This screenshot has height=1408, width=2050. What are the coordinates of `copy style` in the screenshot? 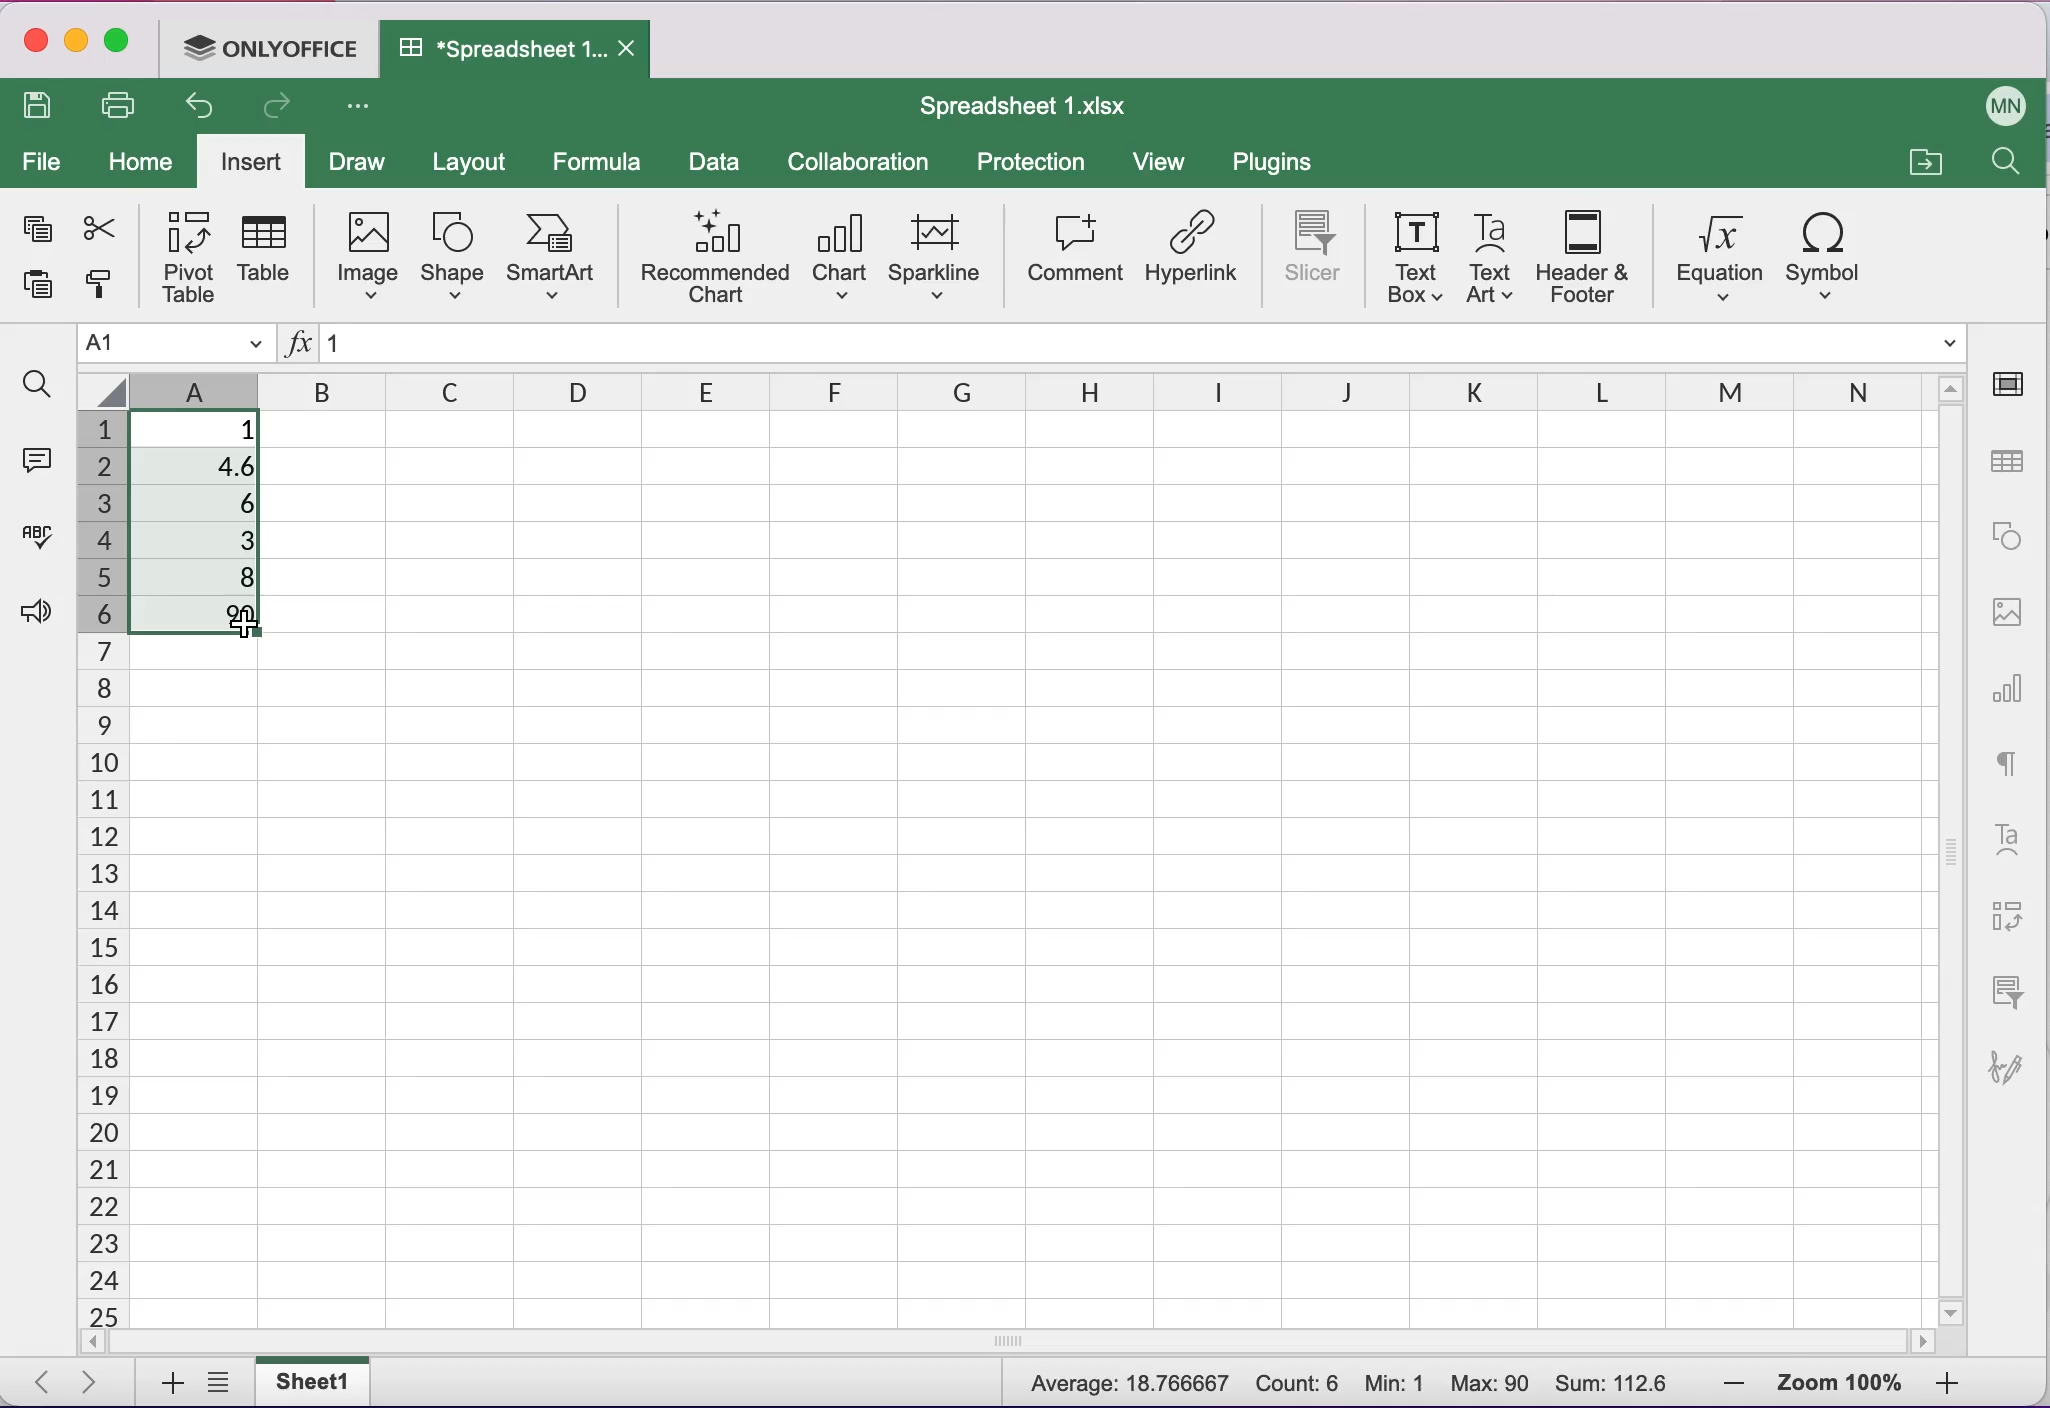 It's located at (94, 286).